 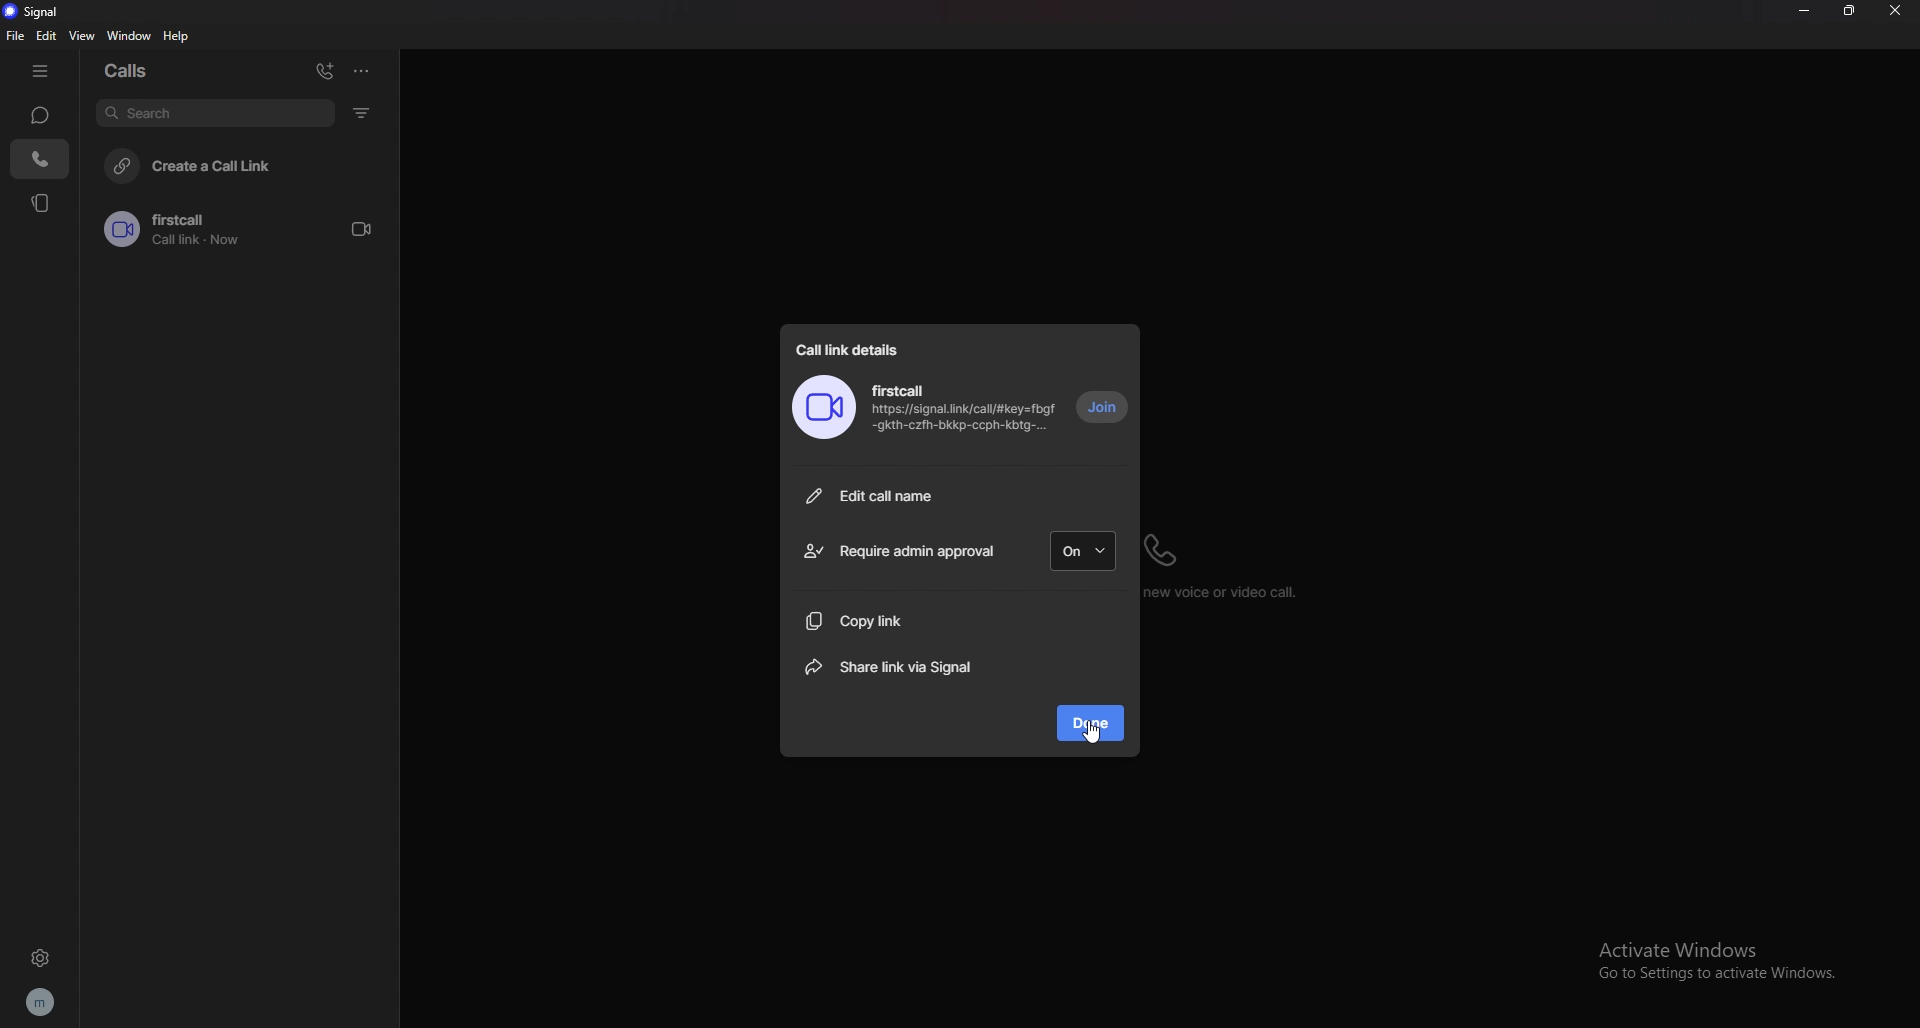 I want to click on cursor, so click(x=1089, y=734).